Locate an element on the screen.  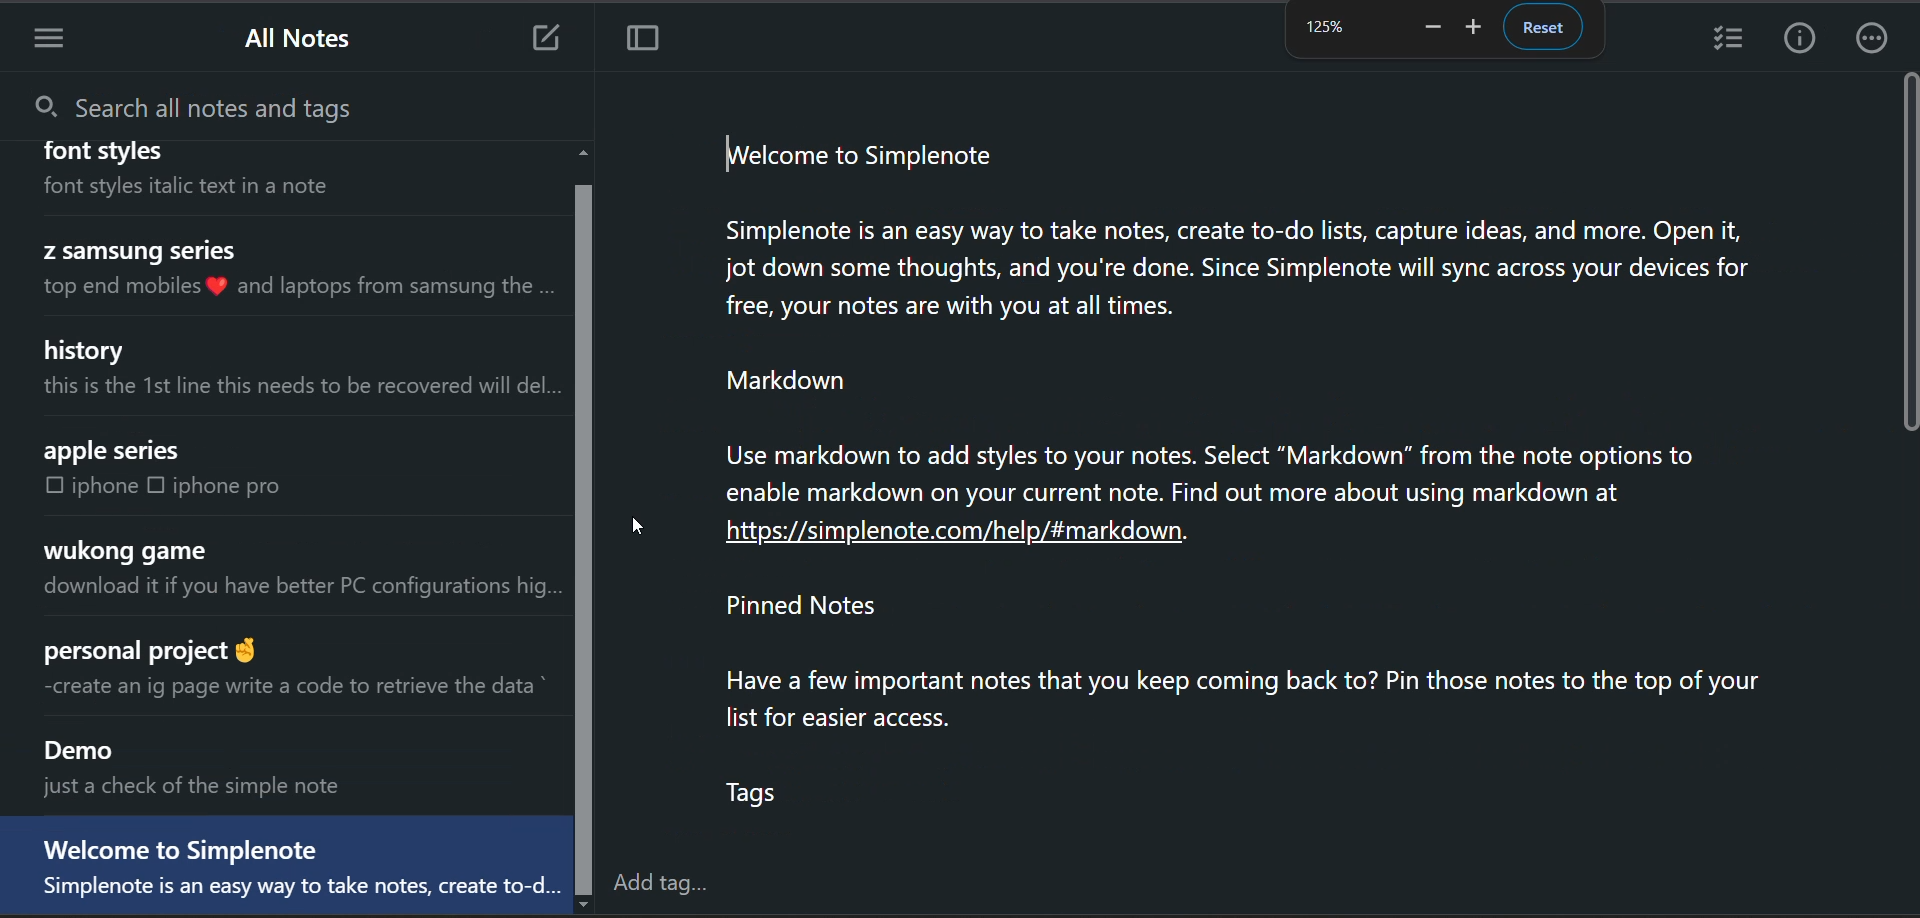
add tag is located at coordinates (667, 885).